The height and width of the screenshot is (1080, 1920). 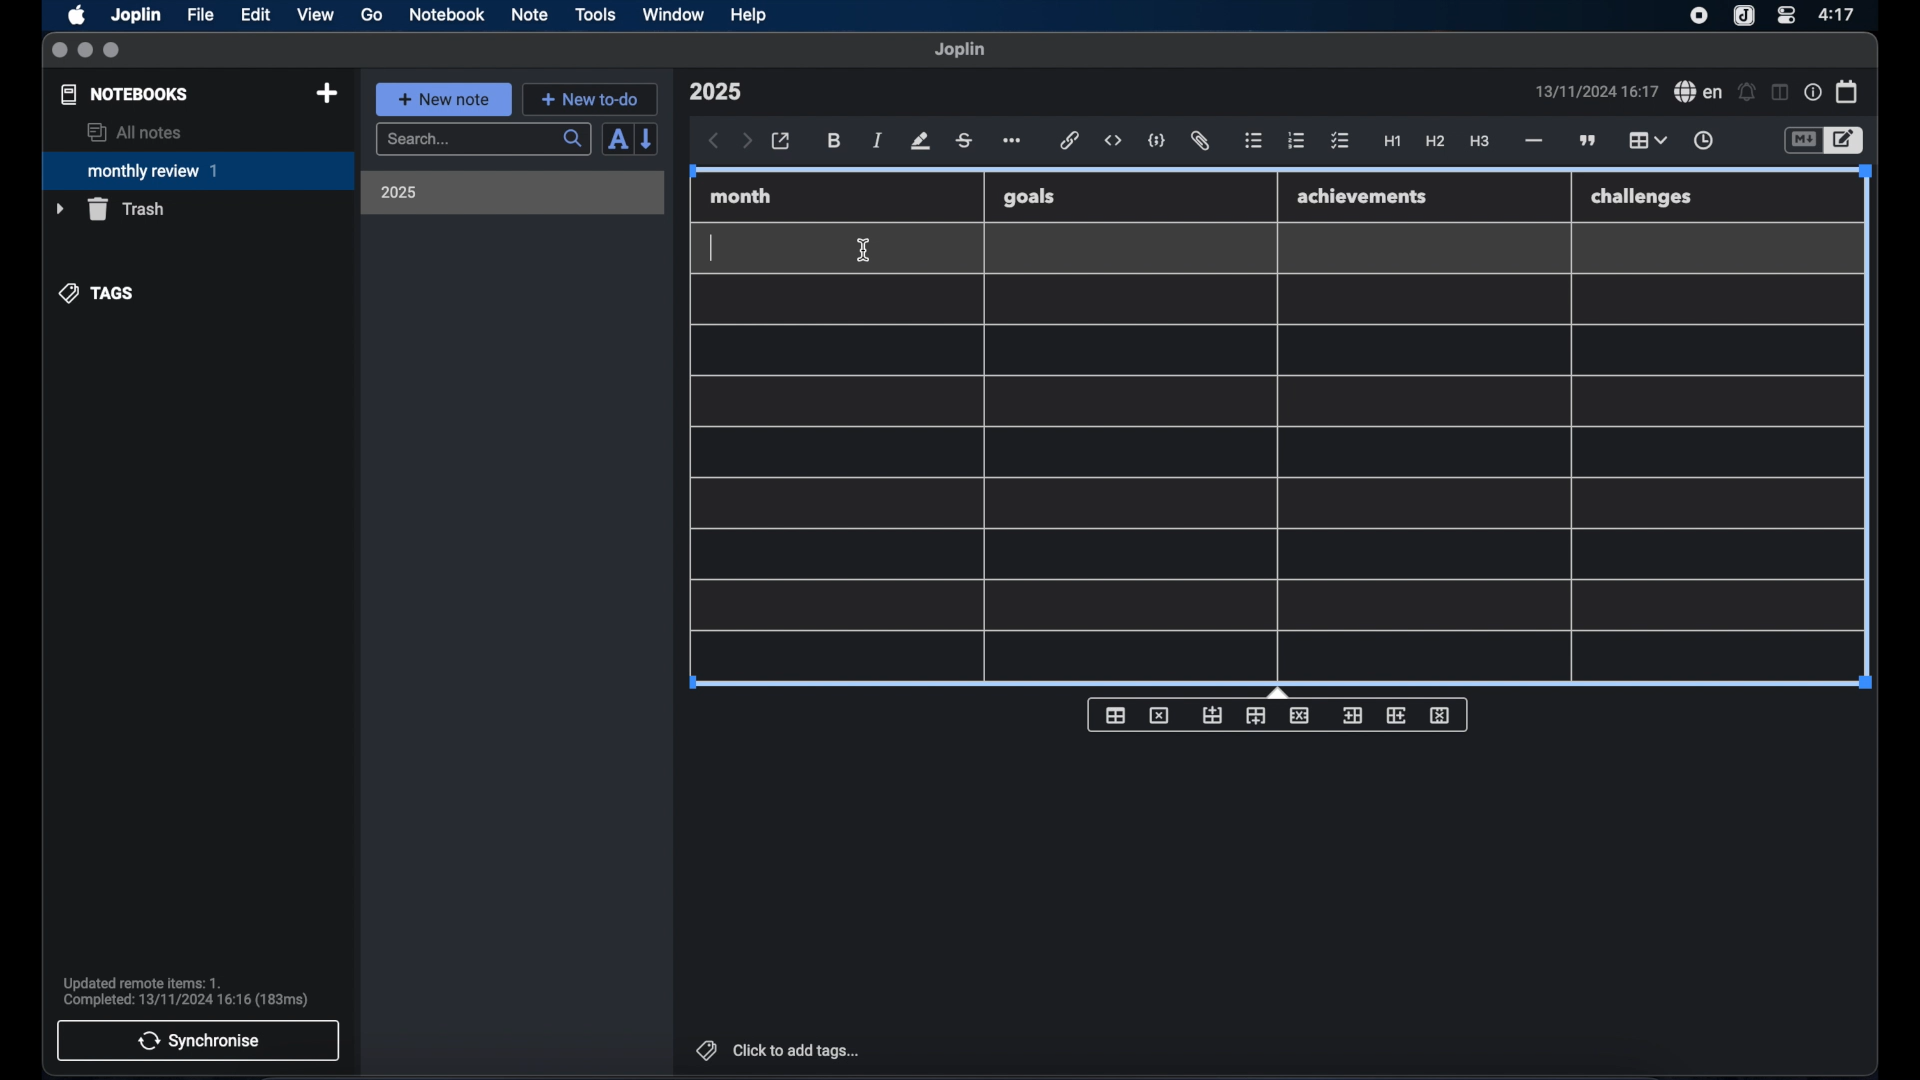 I want to click on achievements, so click(x=1363, y=197).